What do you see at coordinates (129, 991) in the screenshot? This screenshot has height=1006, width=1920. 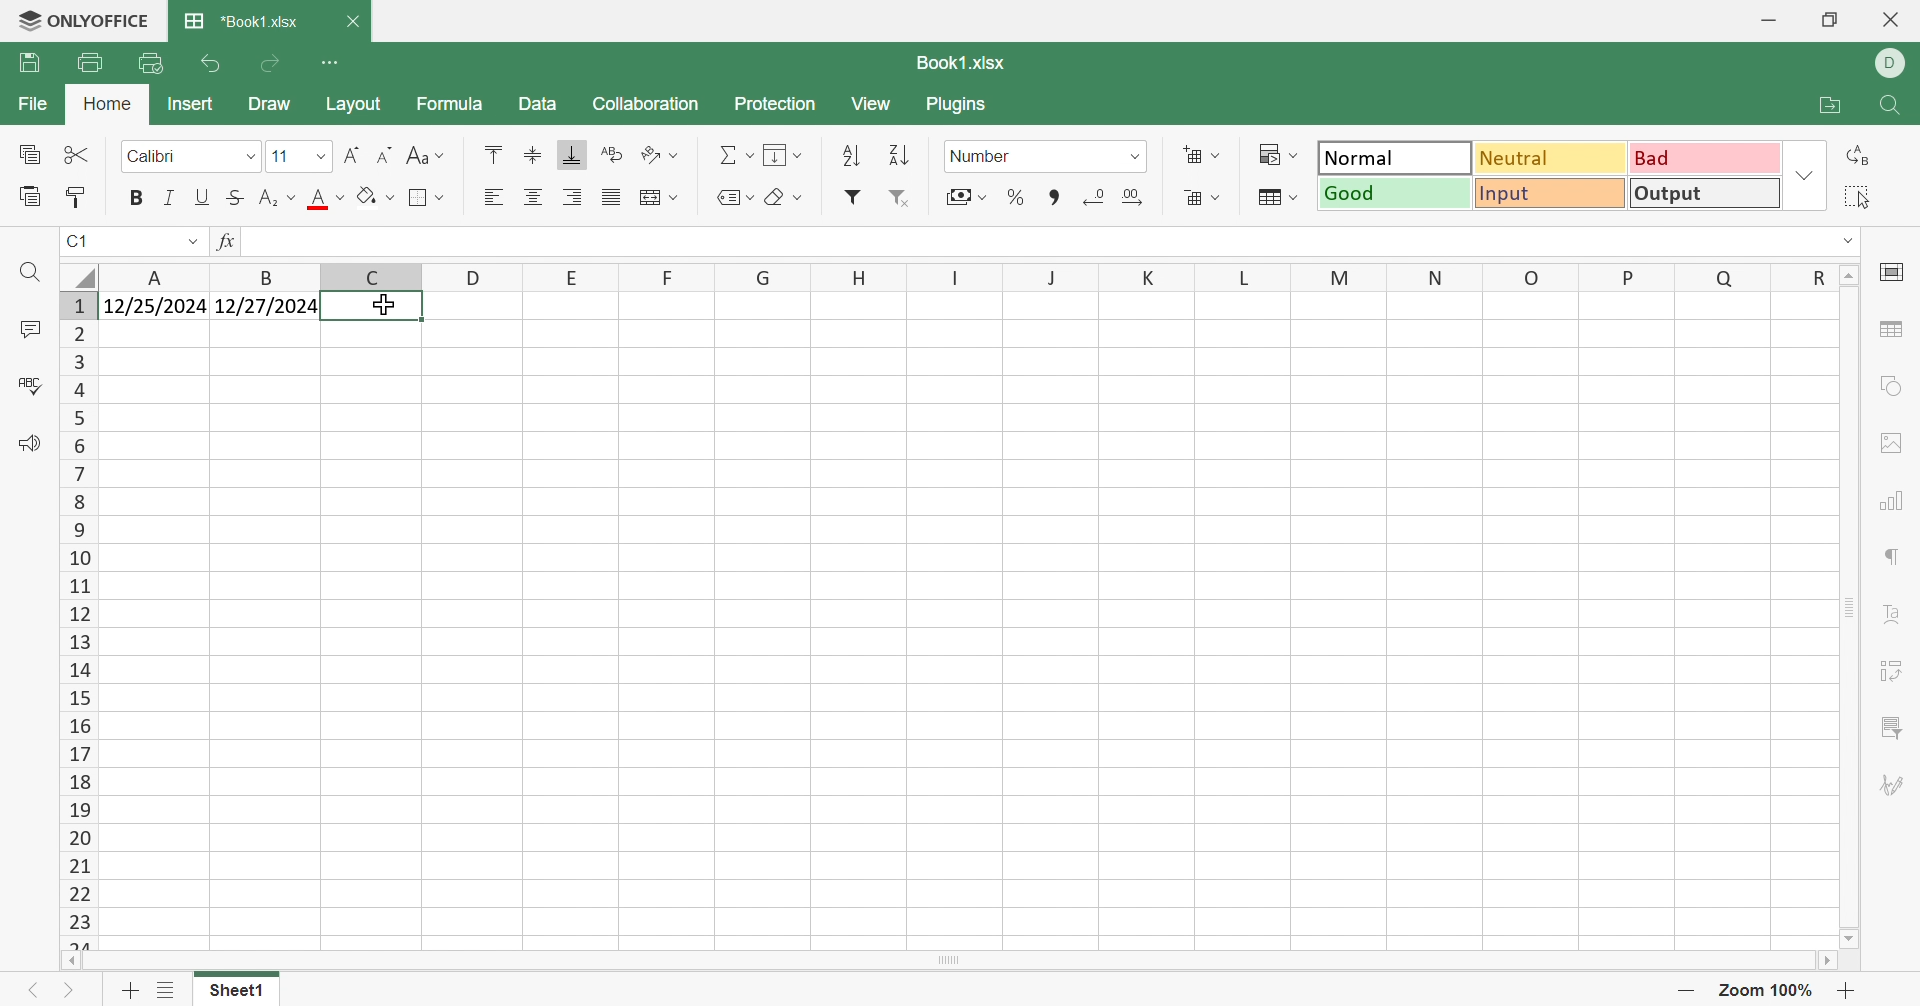 I see `Add sheet` at bounding box center [129, 991].